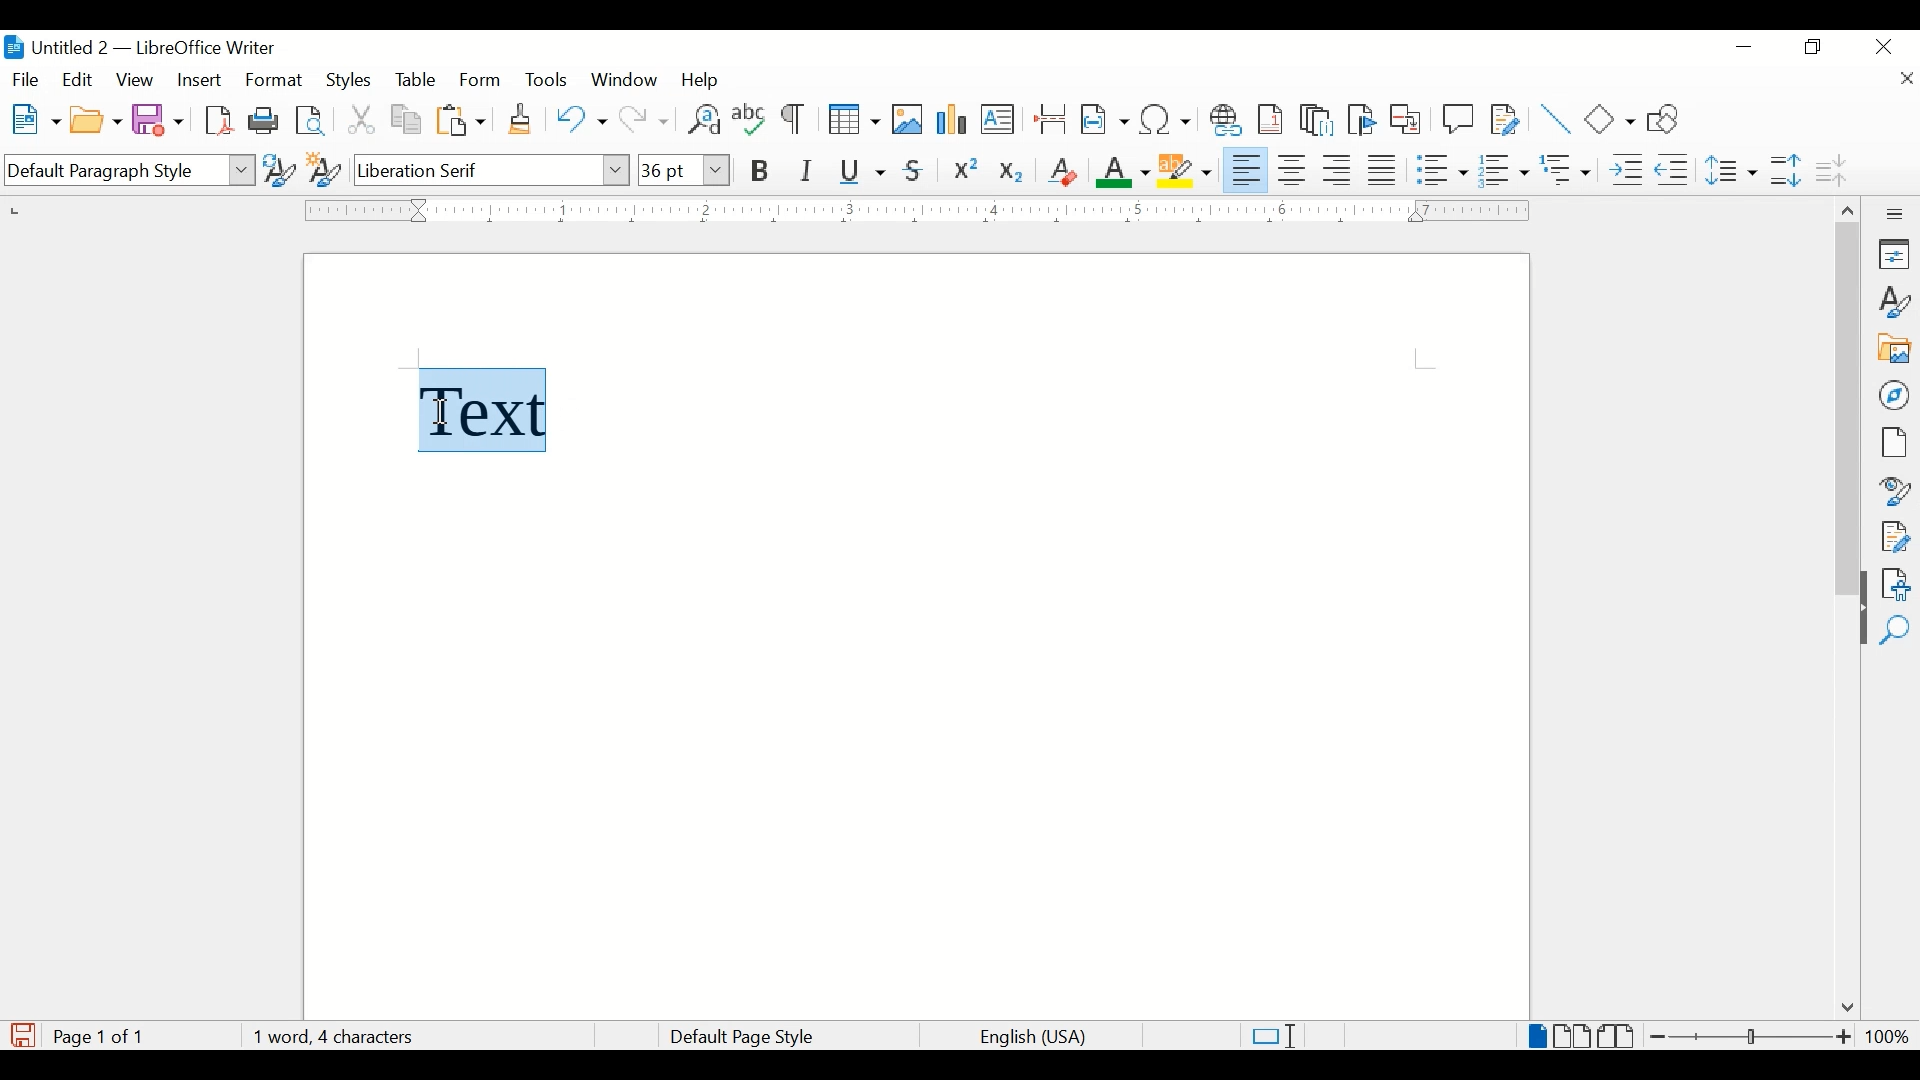 This screenshot has height=1080, width=1920. Describe the element at coordinates (546, 79) in the screenshot. I see `tools` at that location.